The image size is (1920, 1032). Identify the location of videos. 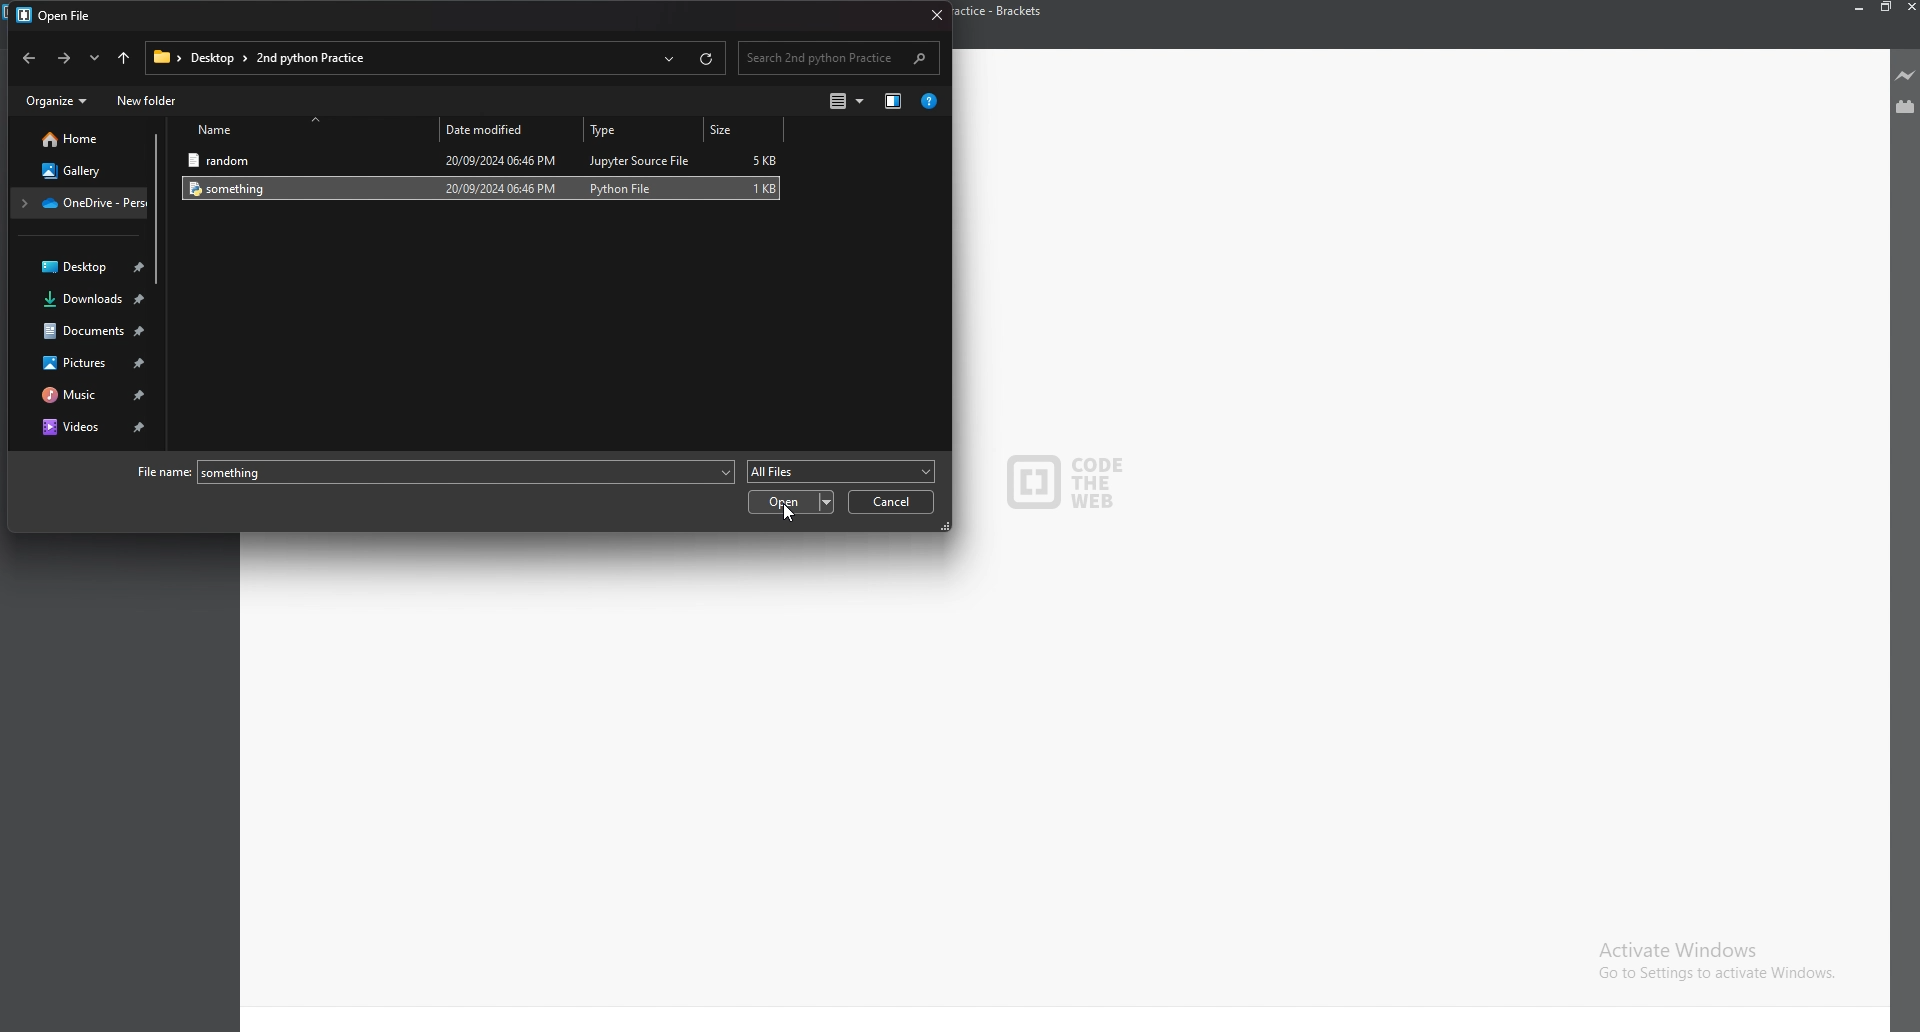
(87, 426).